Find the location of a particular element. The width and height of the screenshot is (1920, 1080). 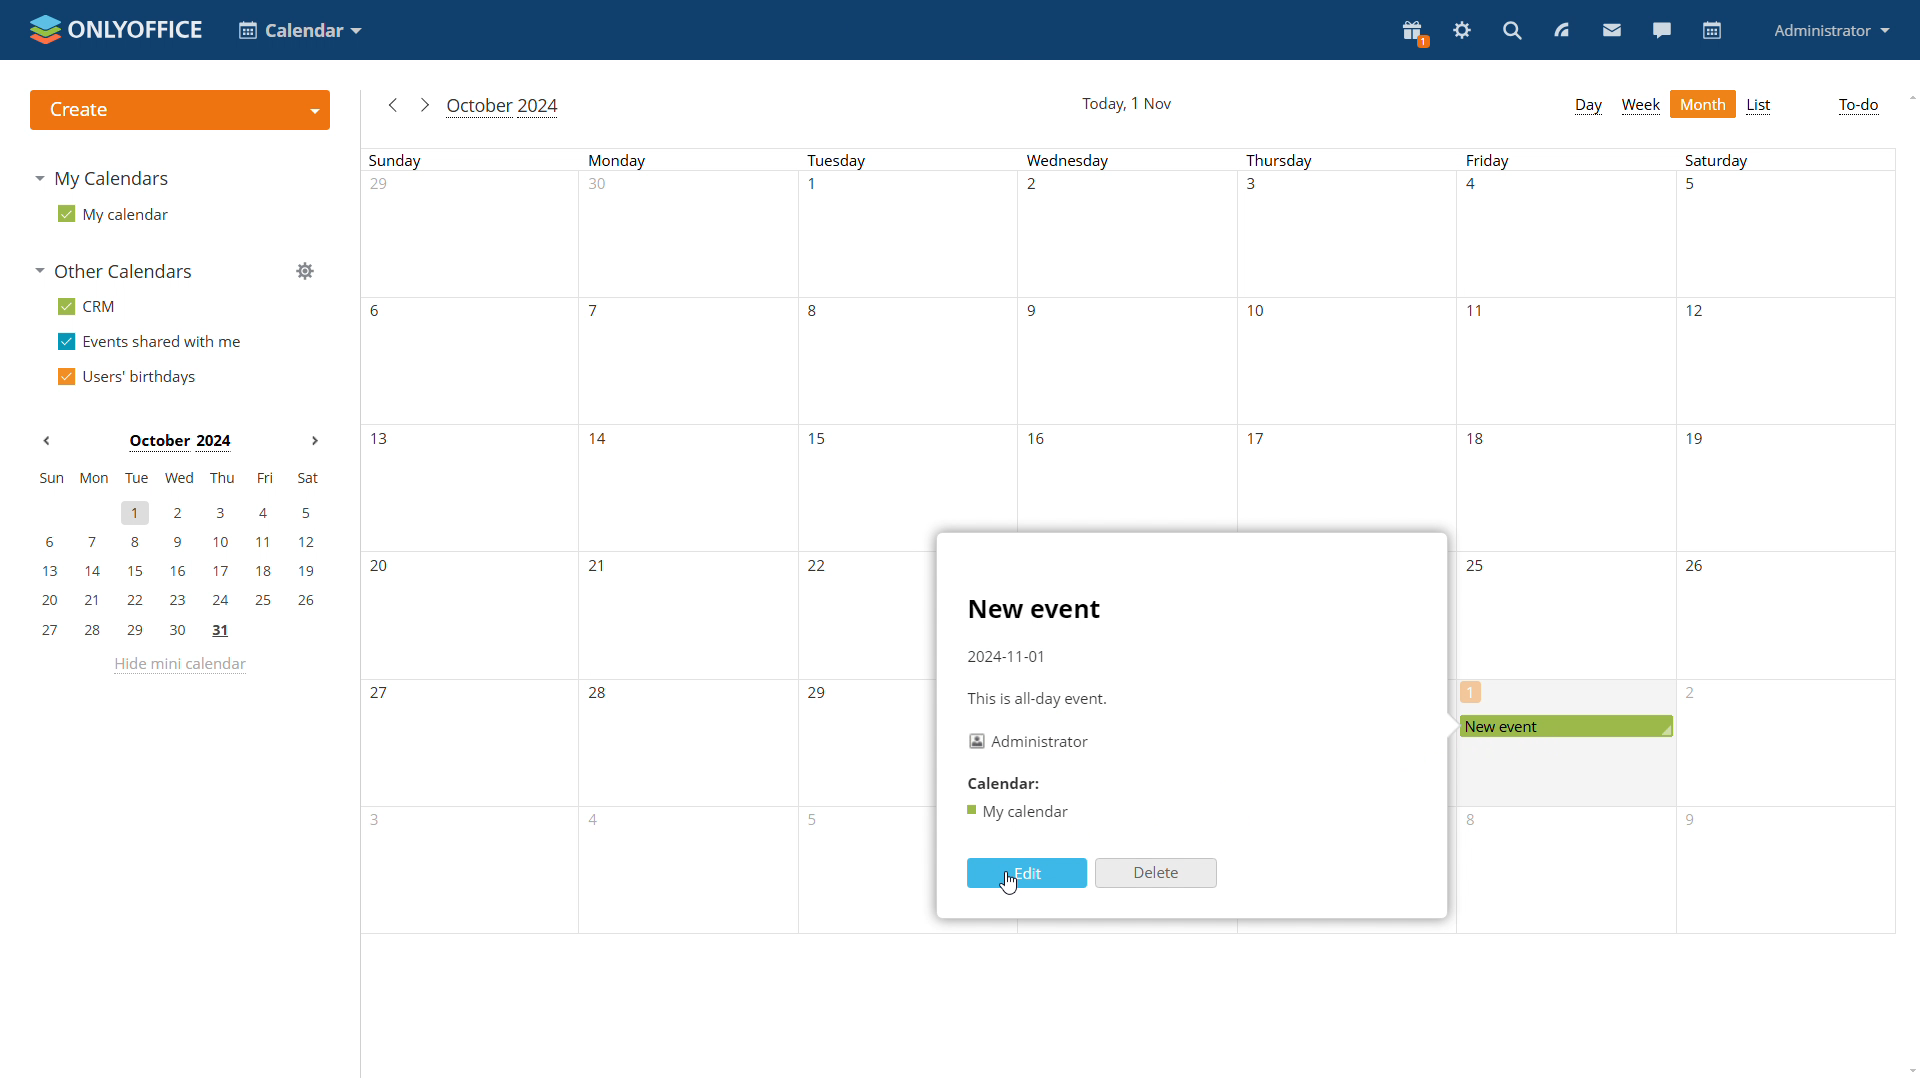

administrator is located at coordinates (1832, 30).